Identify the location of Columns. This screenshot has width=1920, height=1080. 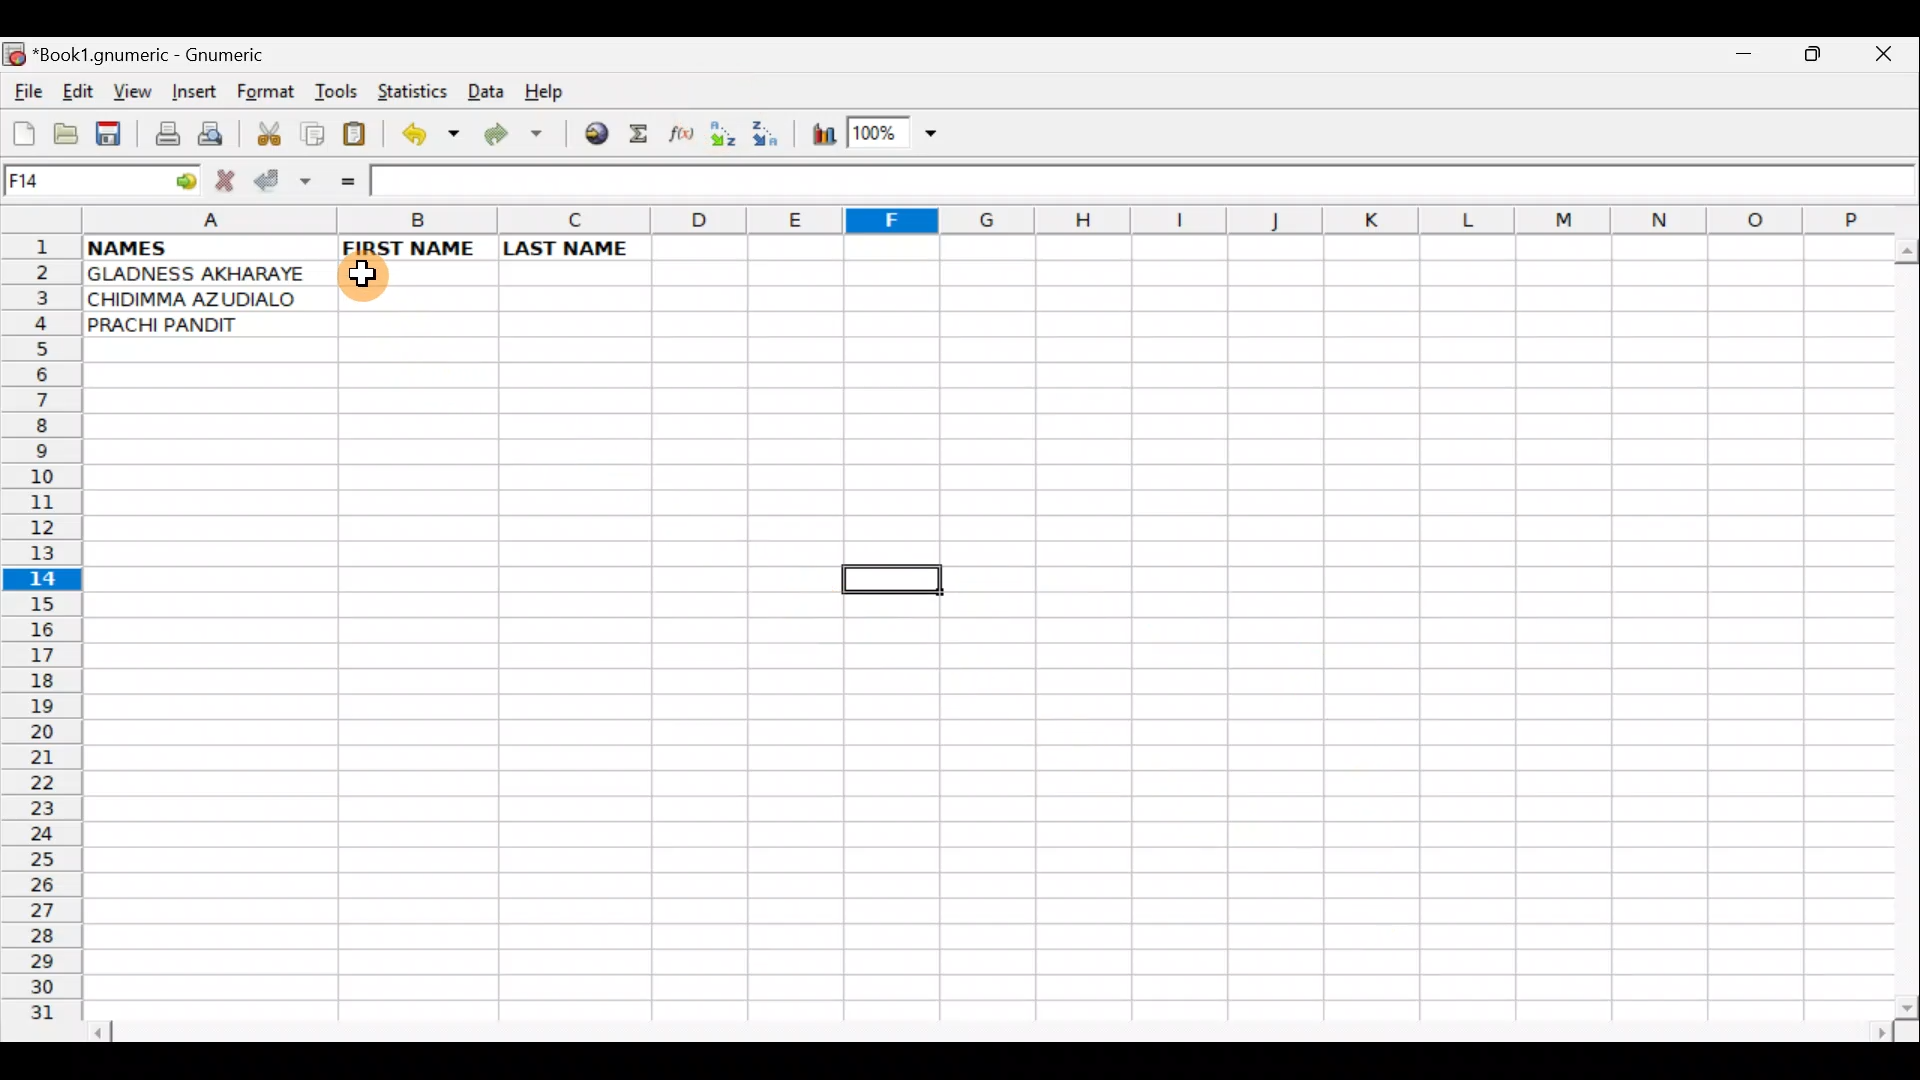
(985, 220).